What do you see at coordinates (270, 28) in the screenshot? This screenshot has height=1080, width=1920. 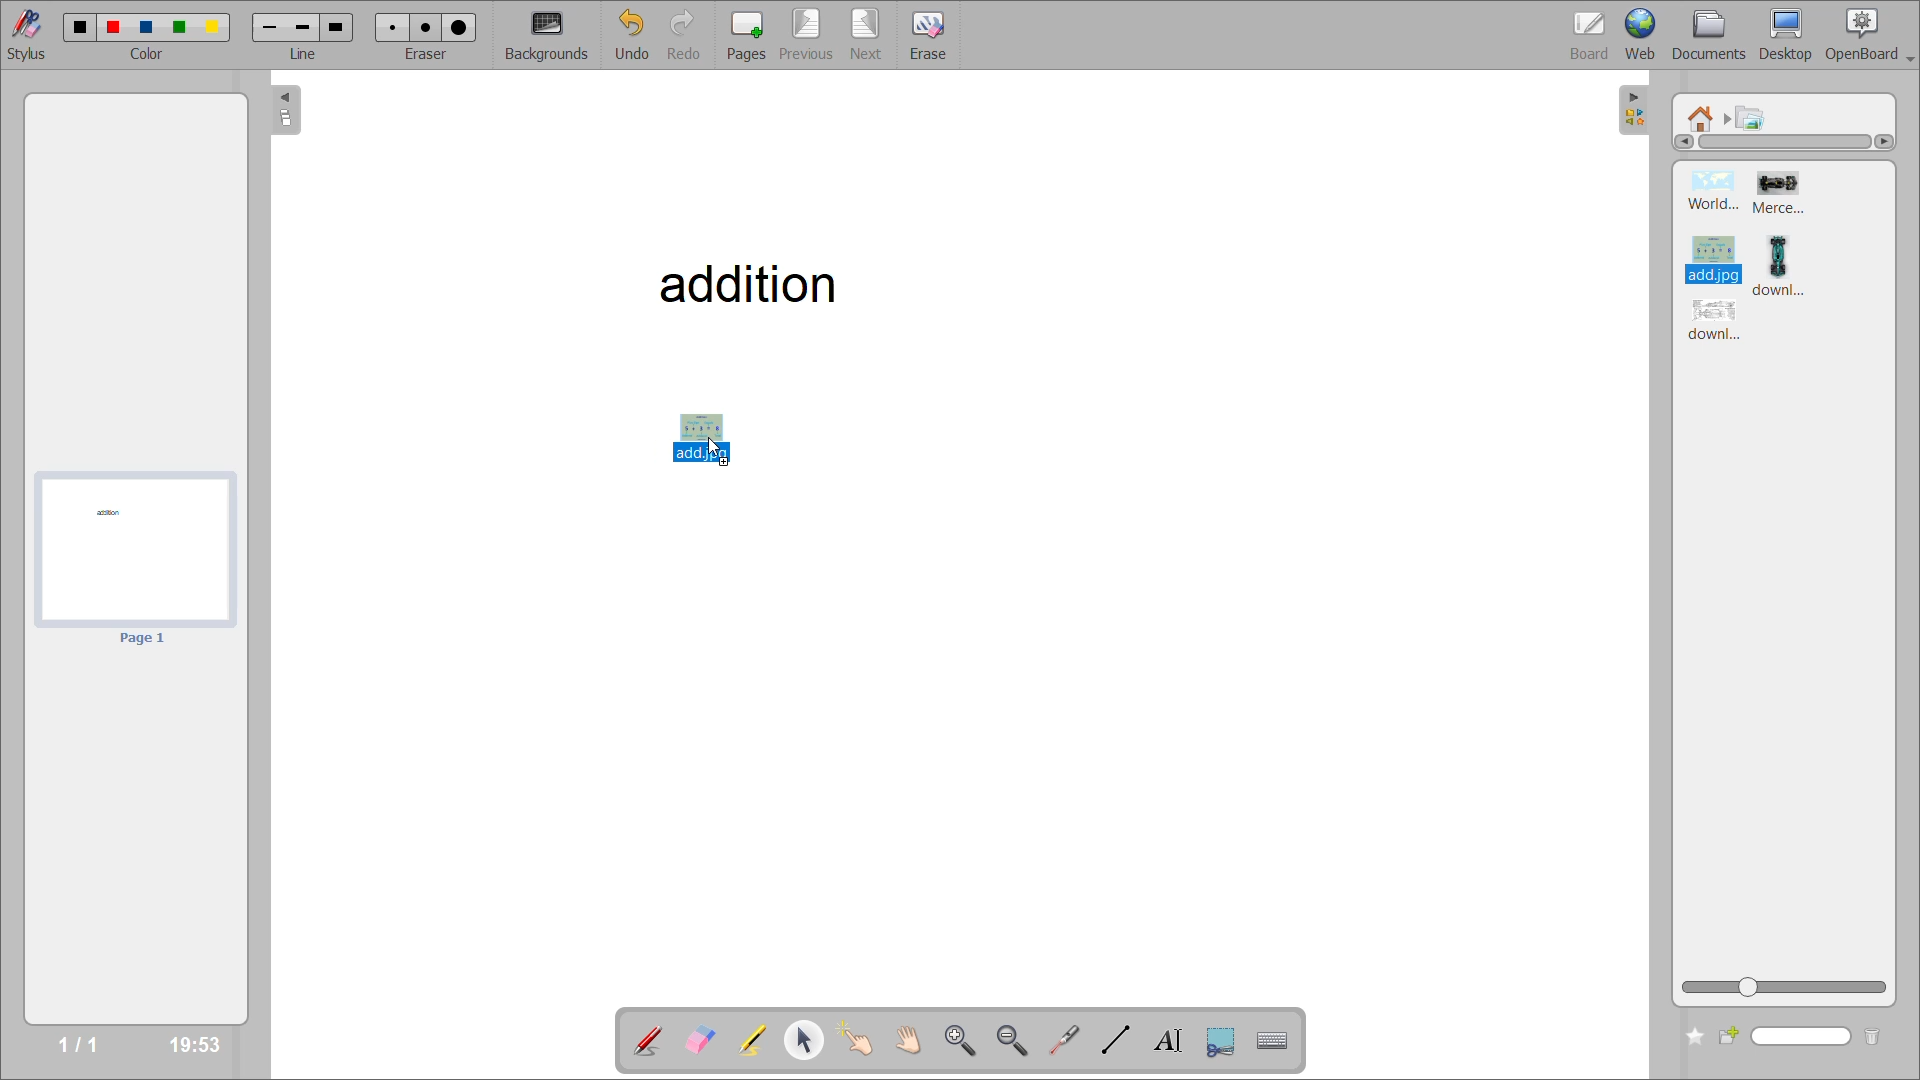 I see `line 1` at bounding box center [270, 28].